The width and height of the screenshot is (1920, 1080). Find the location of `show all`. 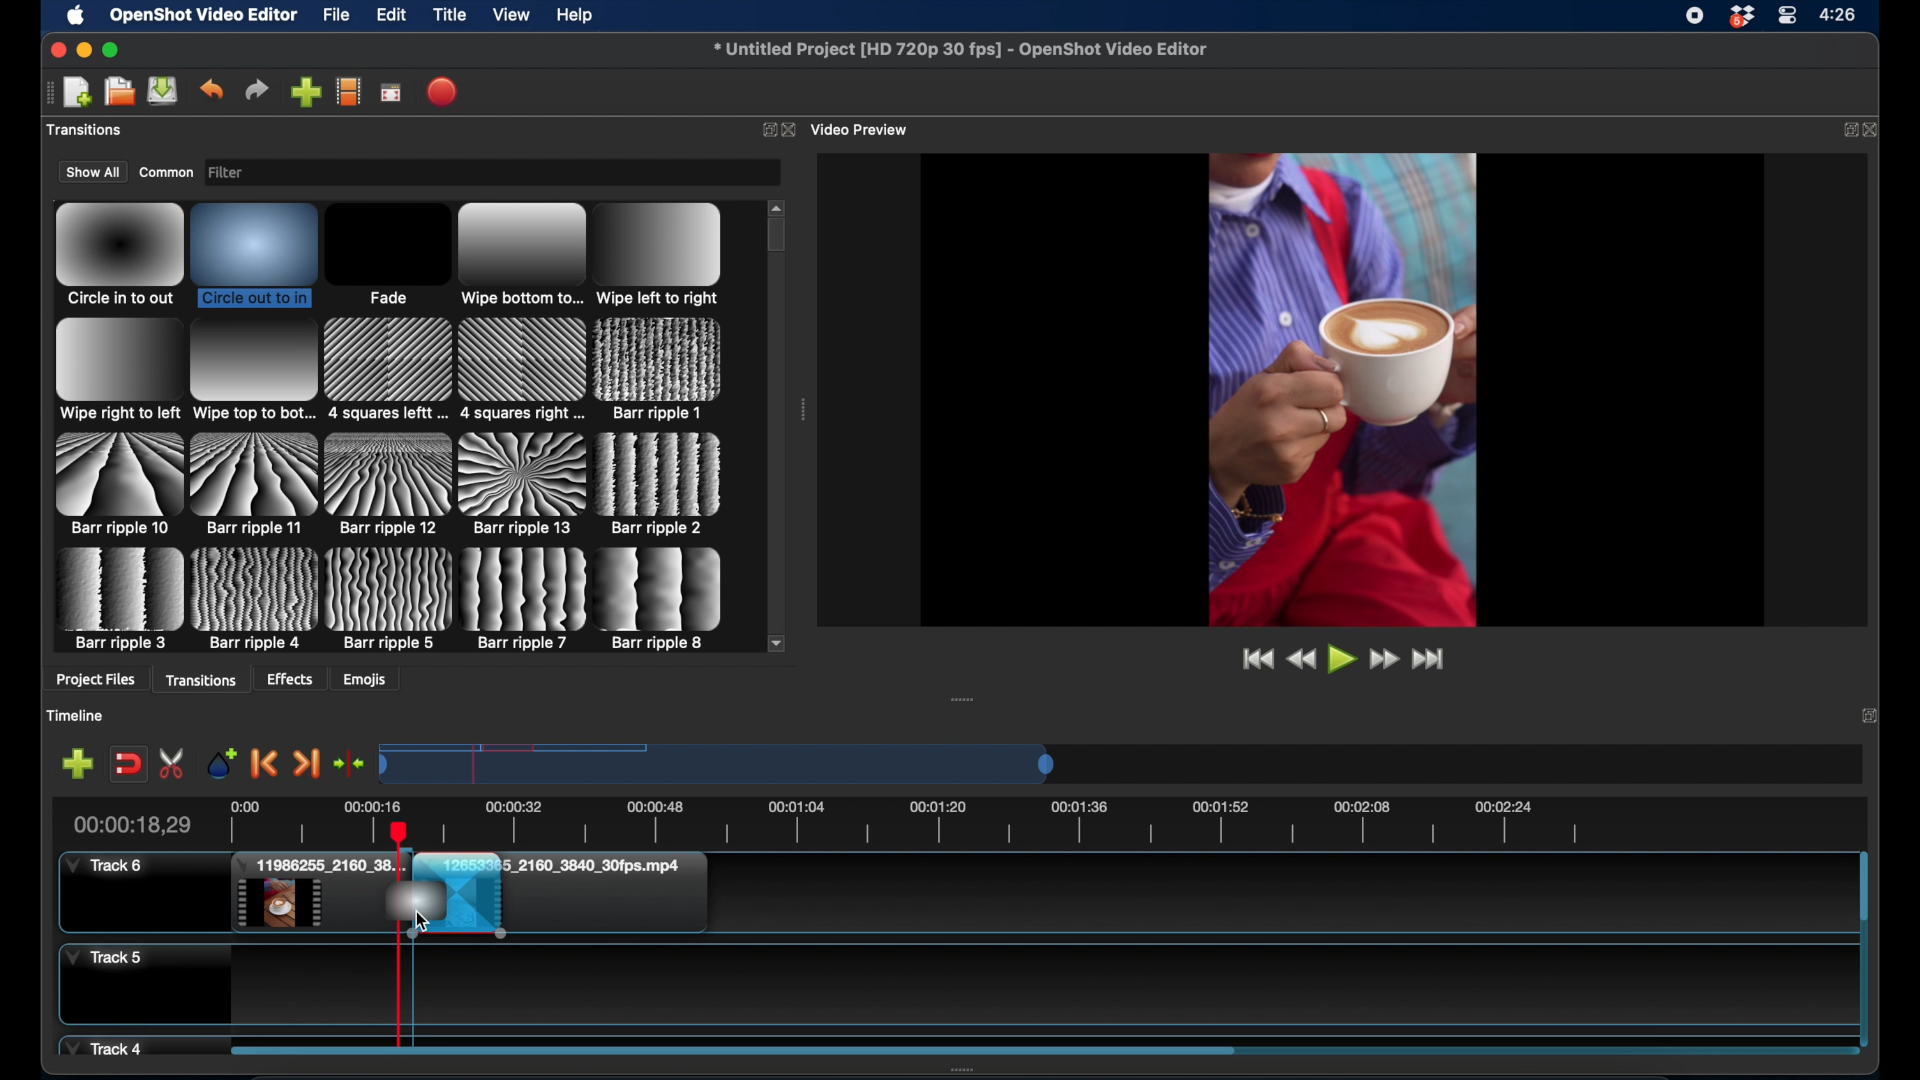

show all is located at coordinates (92, 172).